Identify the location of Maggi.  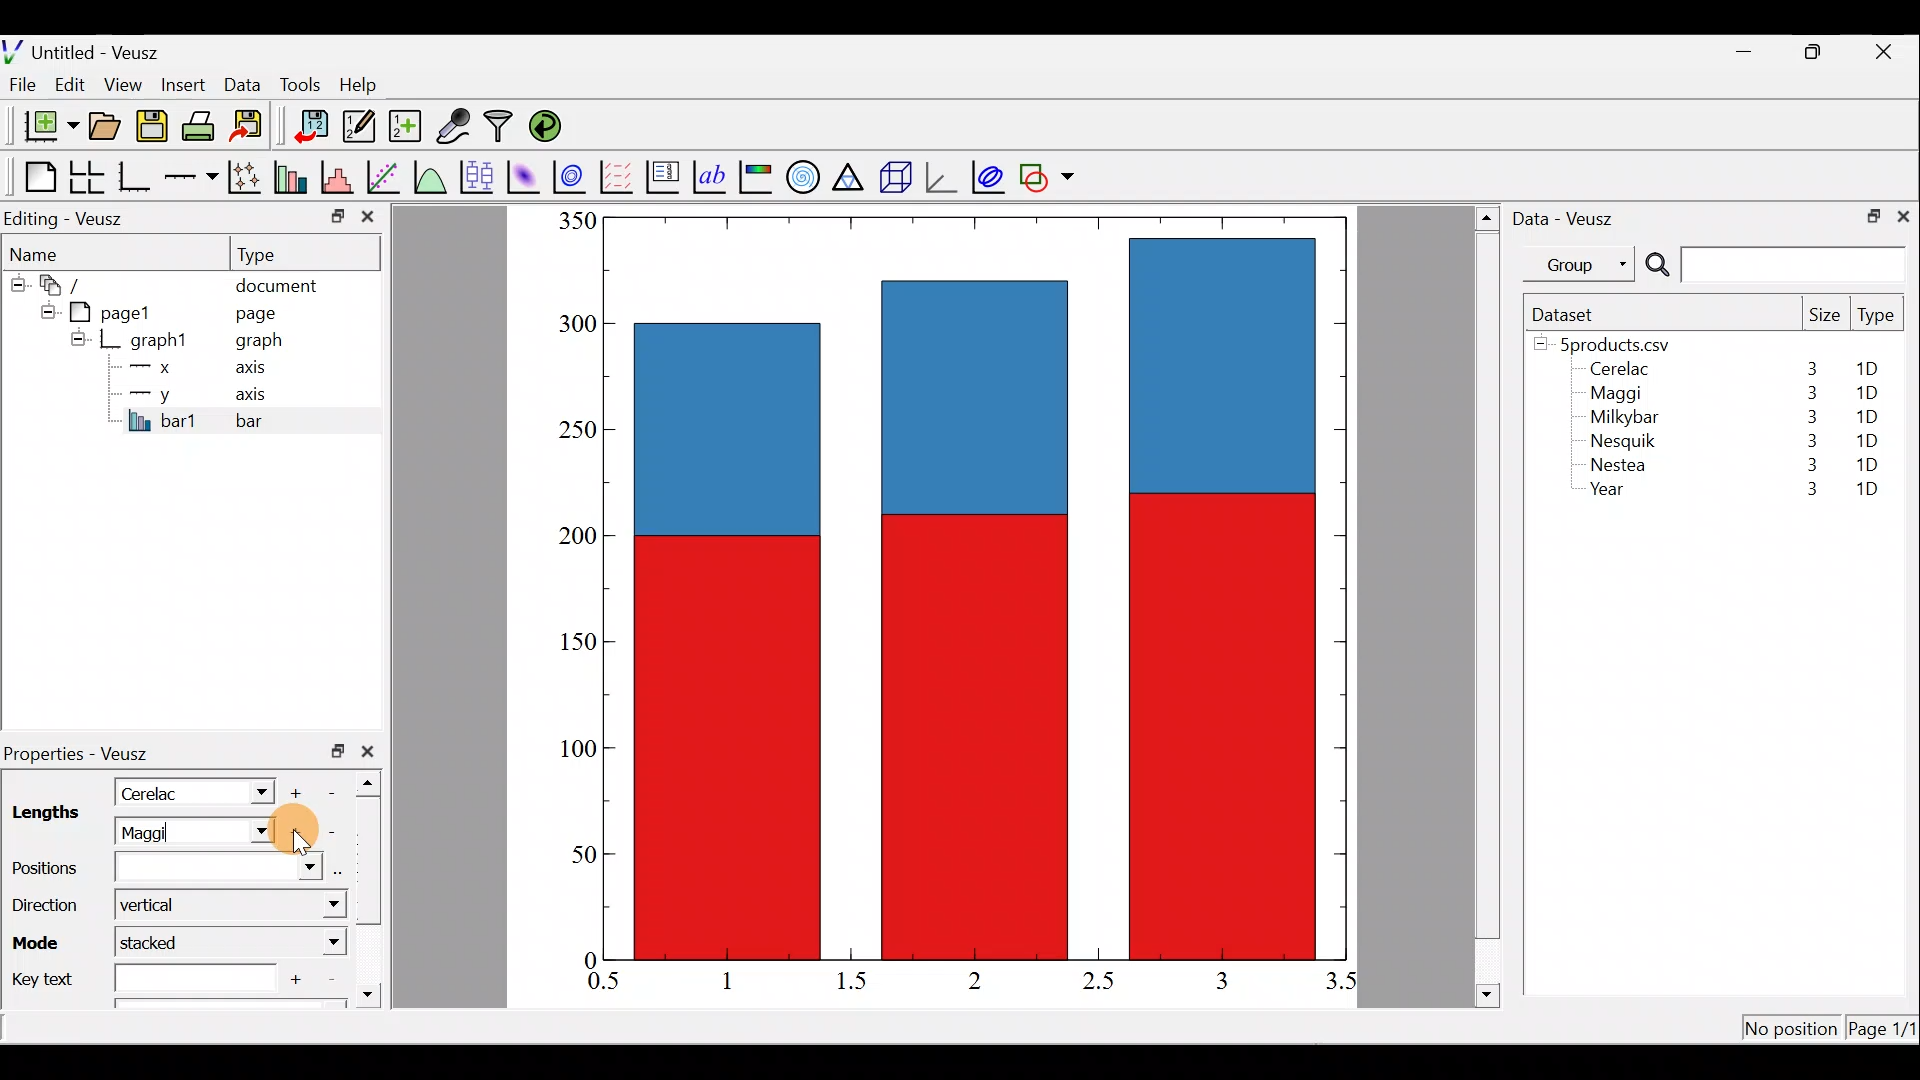
(1618, 396).